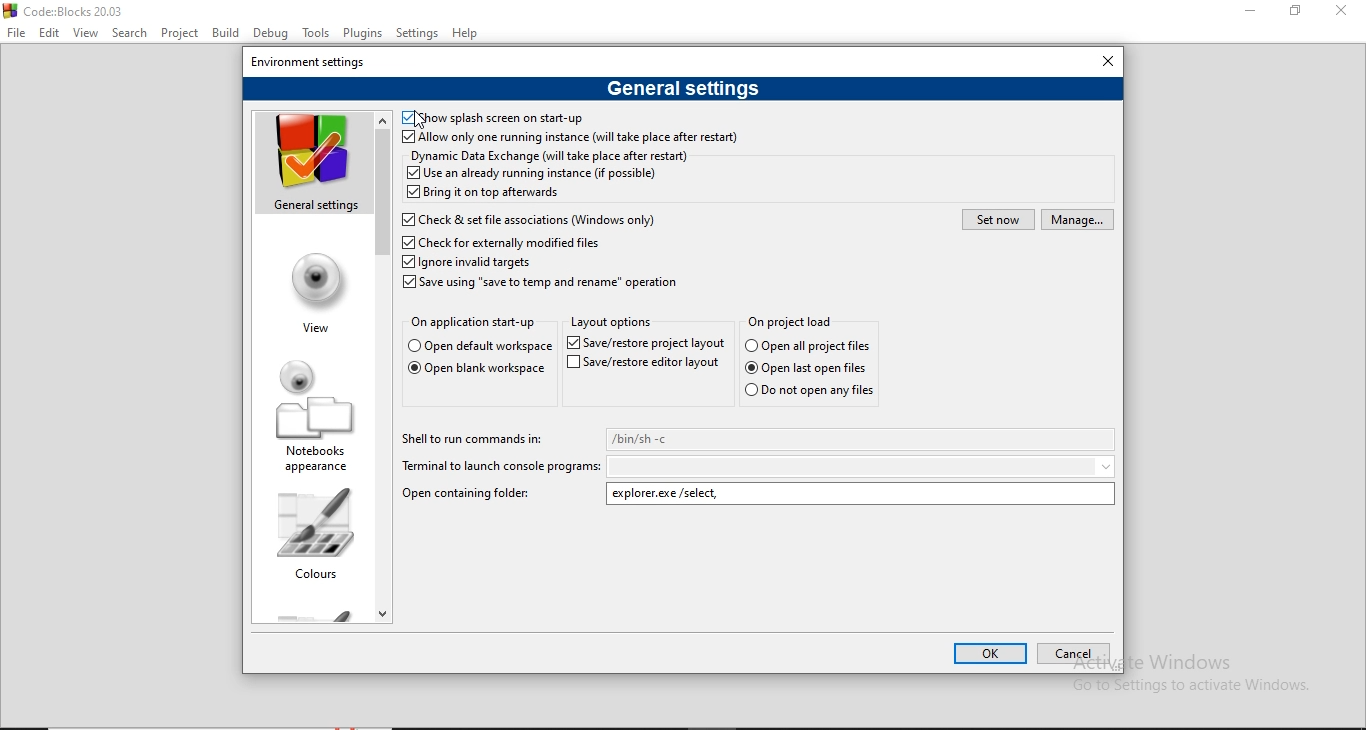 The height and width of the screenshot is (730, 1366). I want to click on Build , so click(227, 31).